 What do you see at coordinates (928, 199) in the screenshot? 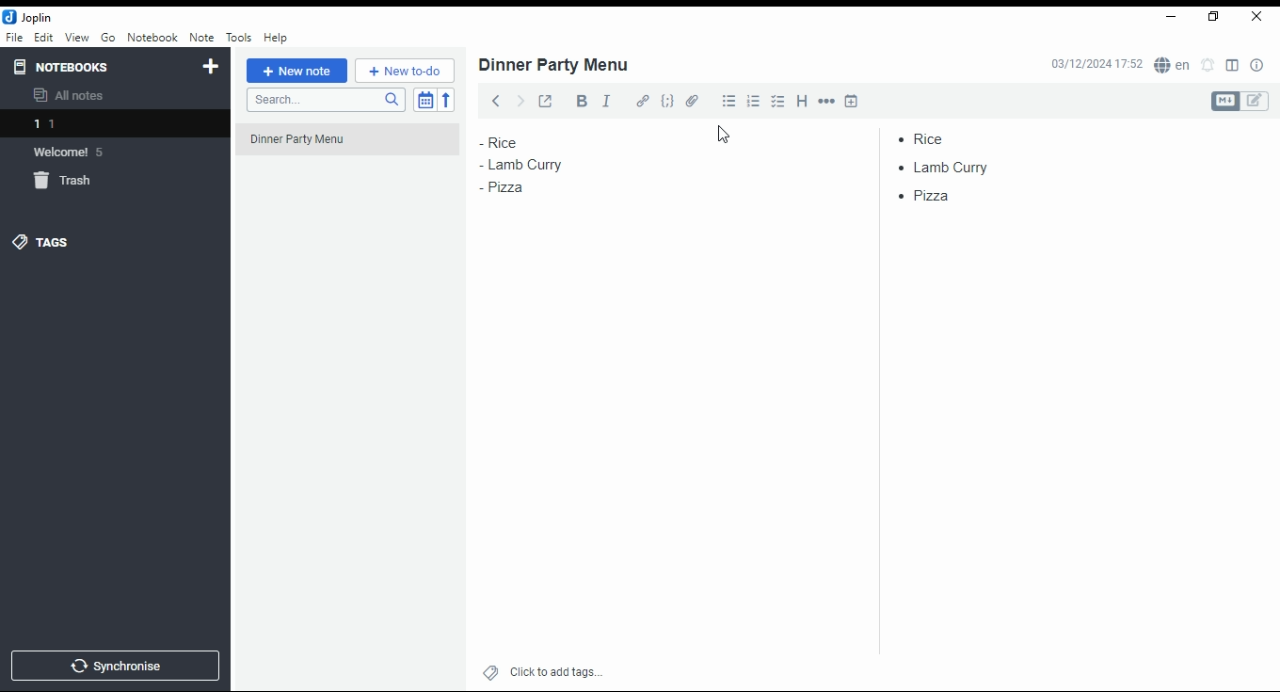
I see `pizza` at bounding box center [928, 199].